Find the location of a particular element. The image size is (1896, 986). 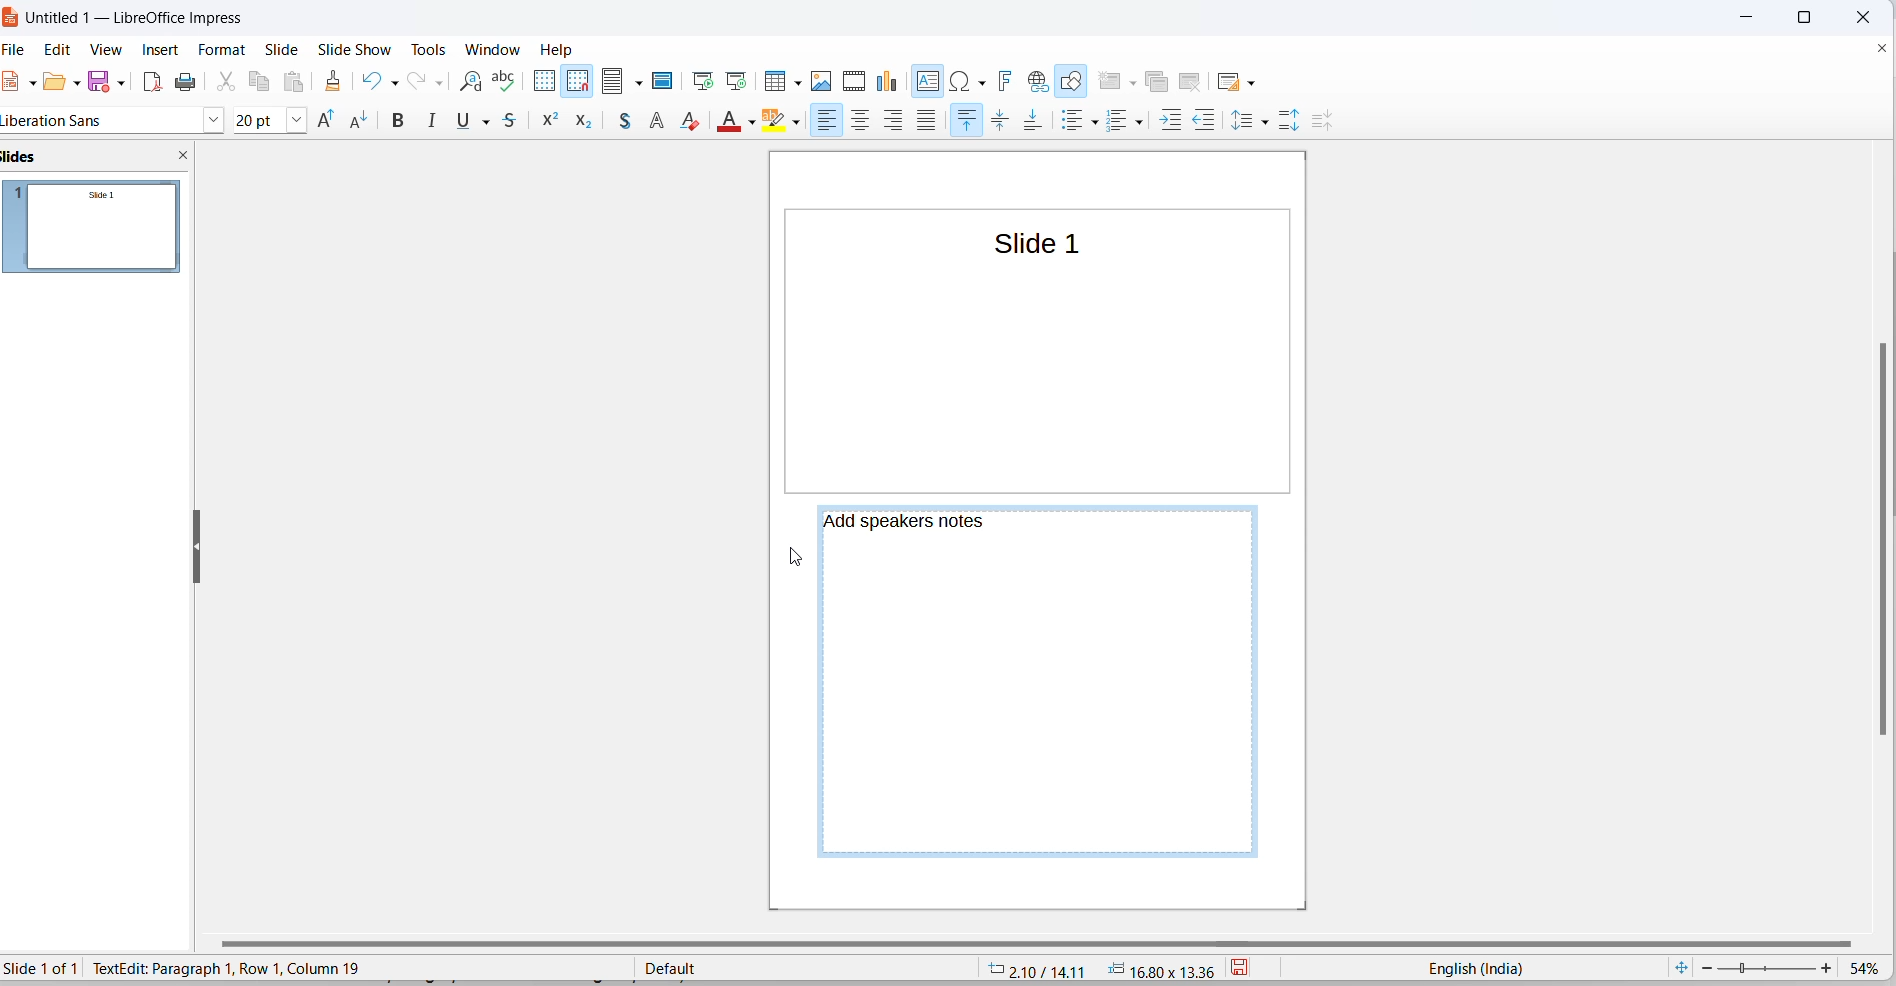

maximize is located at coordinates (1811, 17).